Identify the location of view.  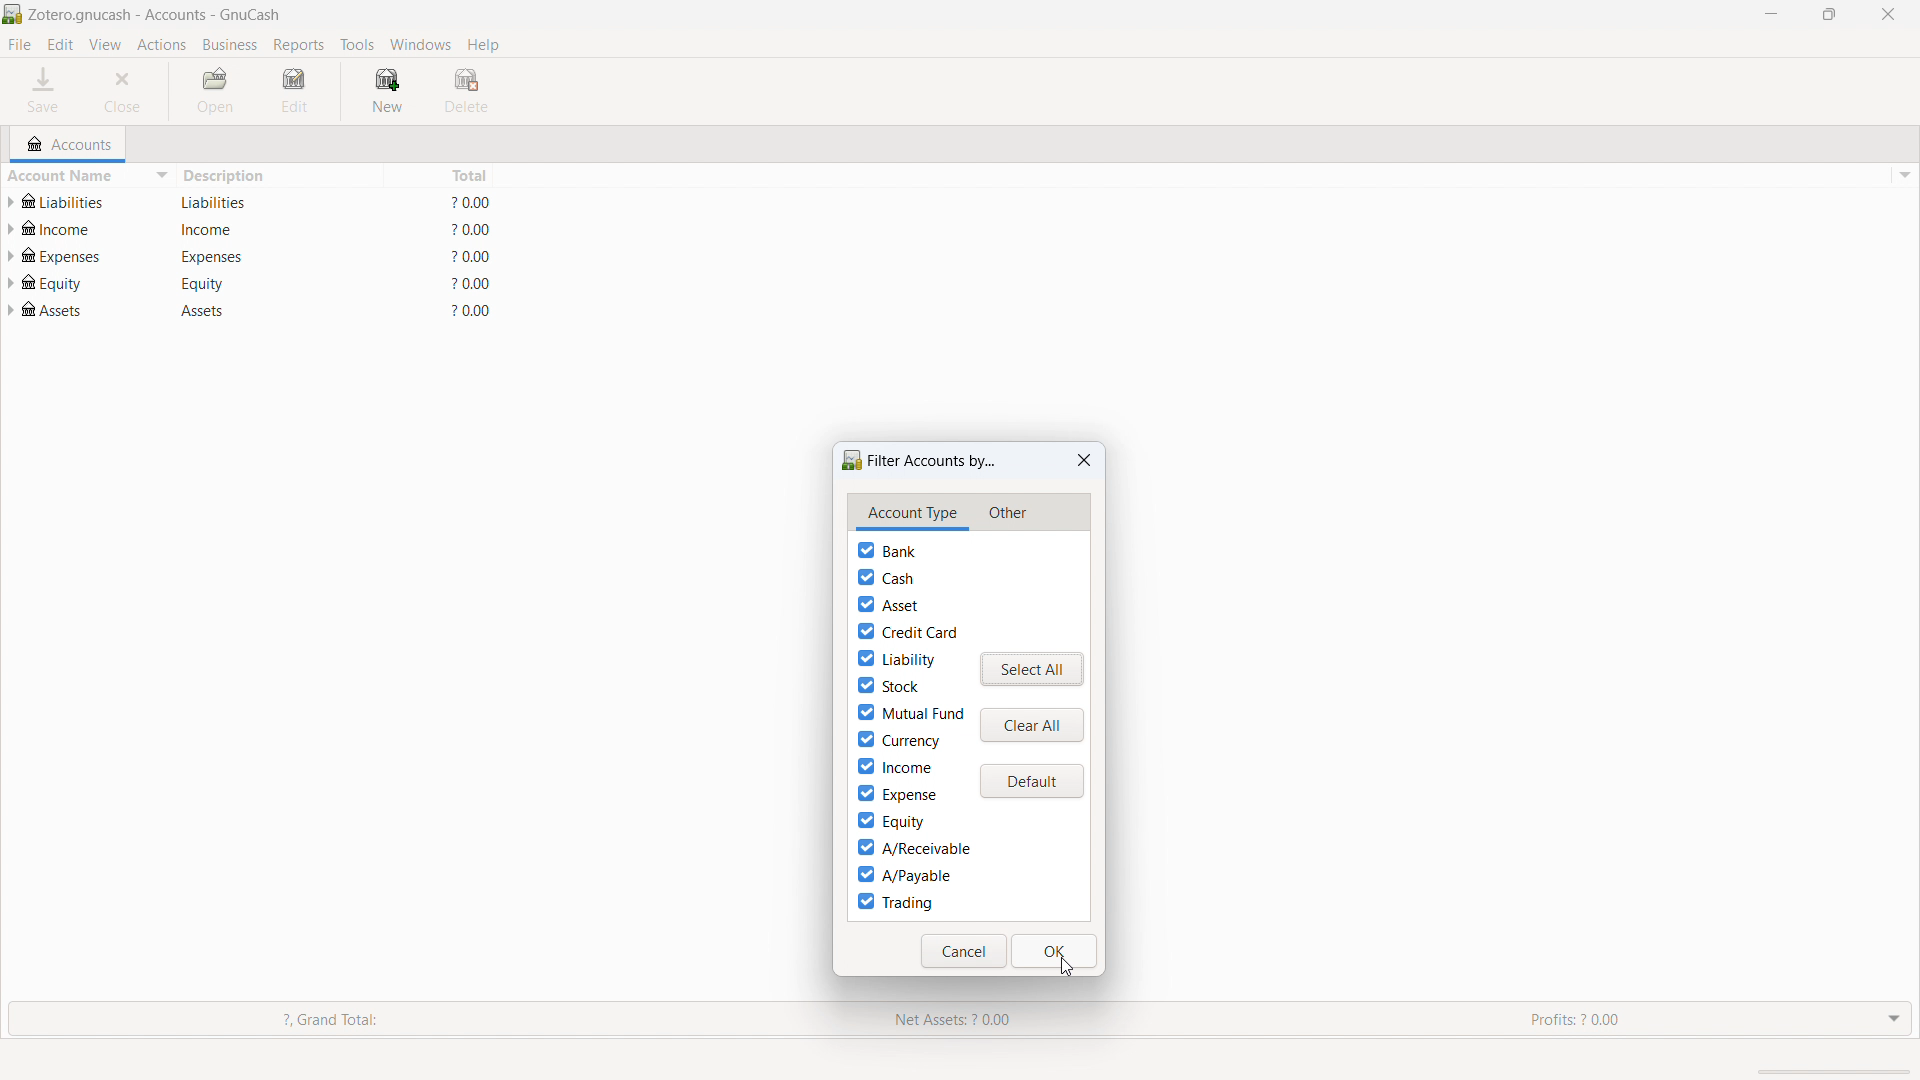
(106, 46).